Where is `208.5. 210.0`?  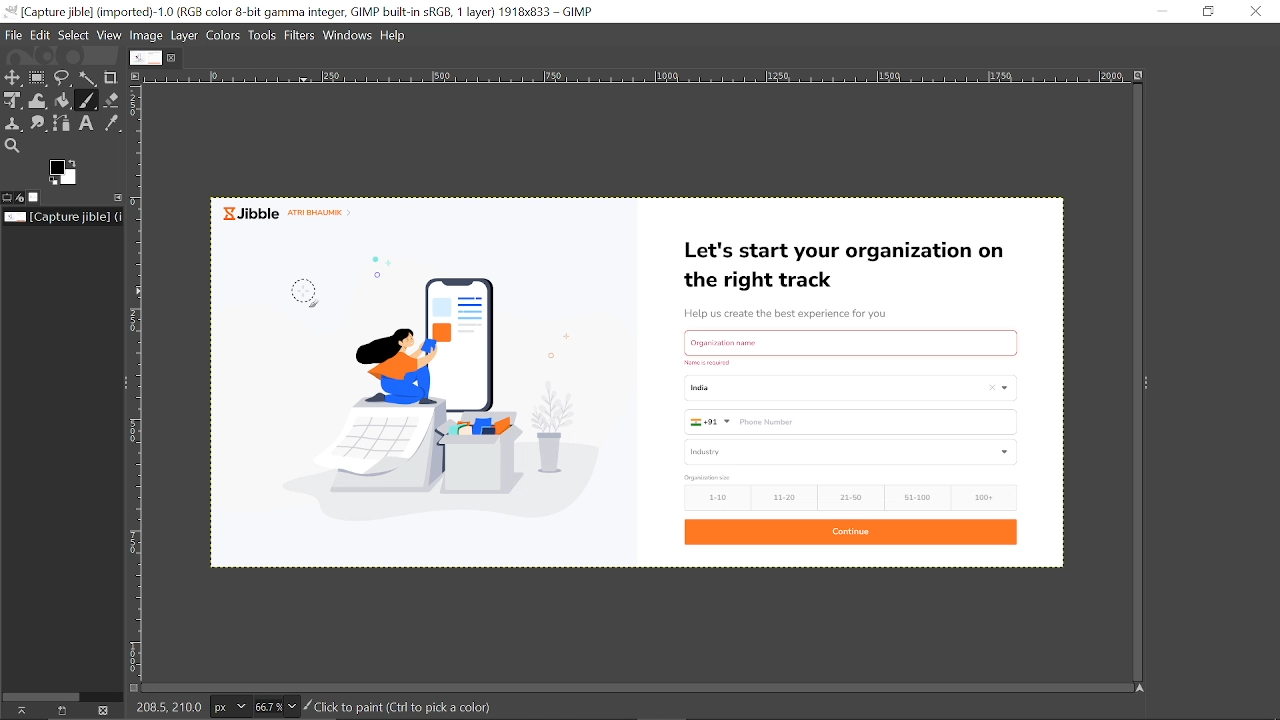 208.5. 210.0 is located at coordinates (168, 704).